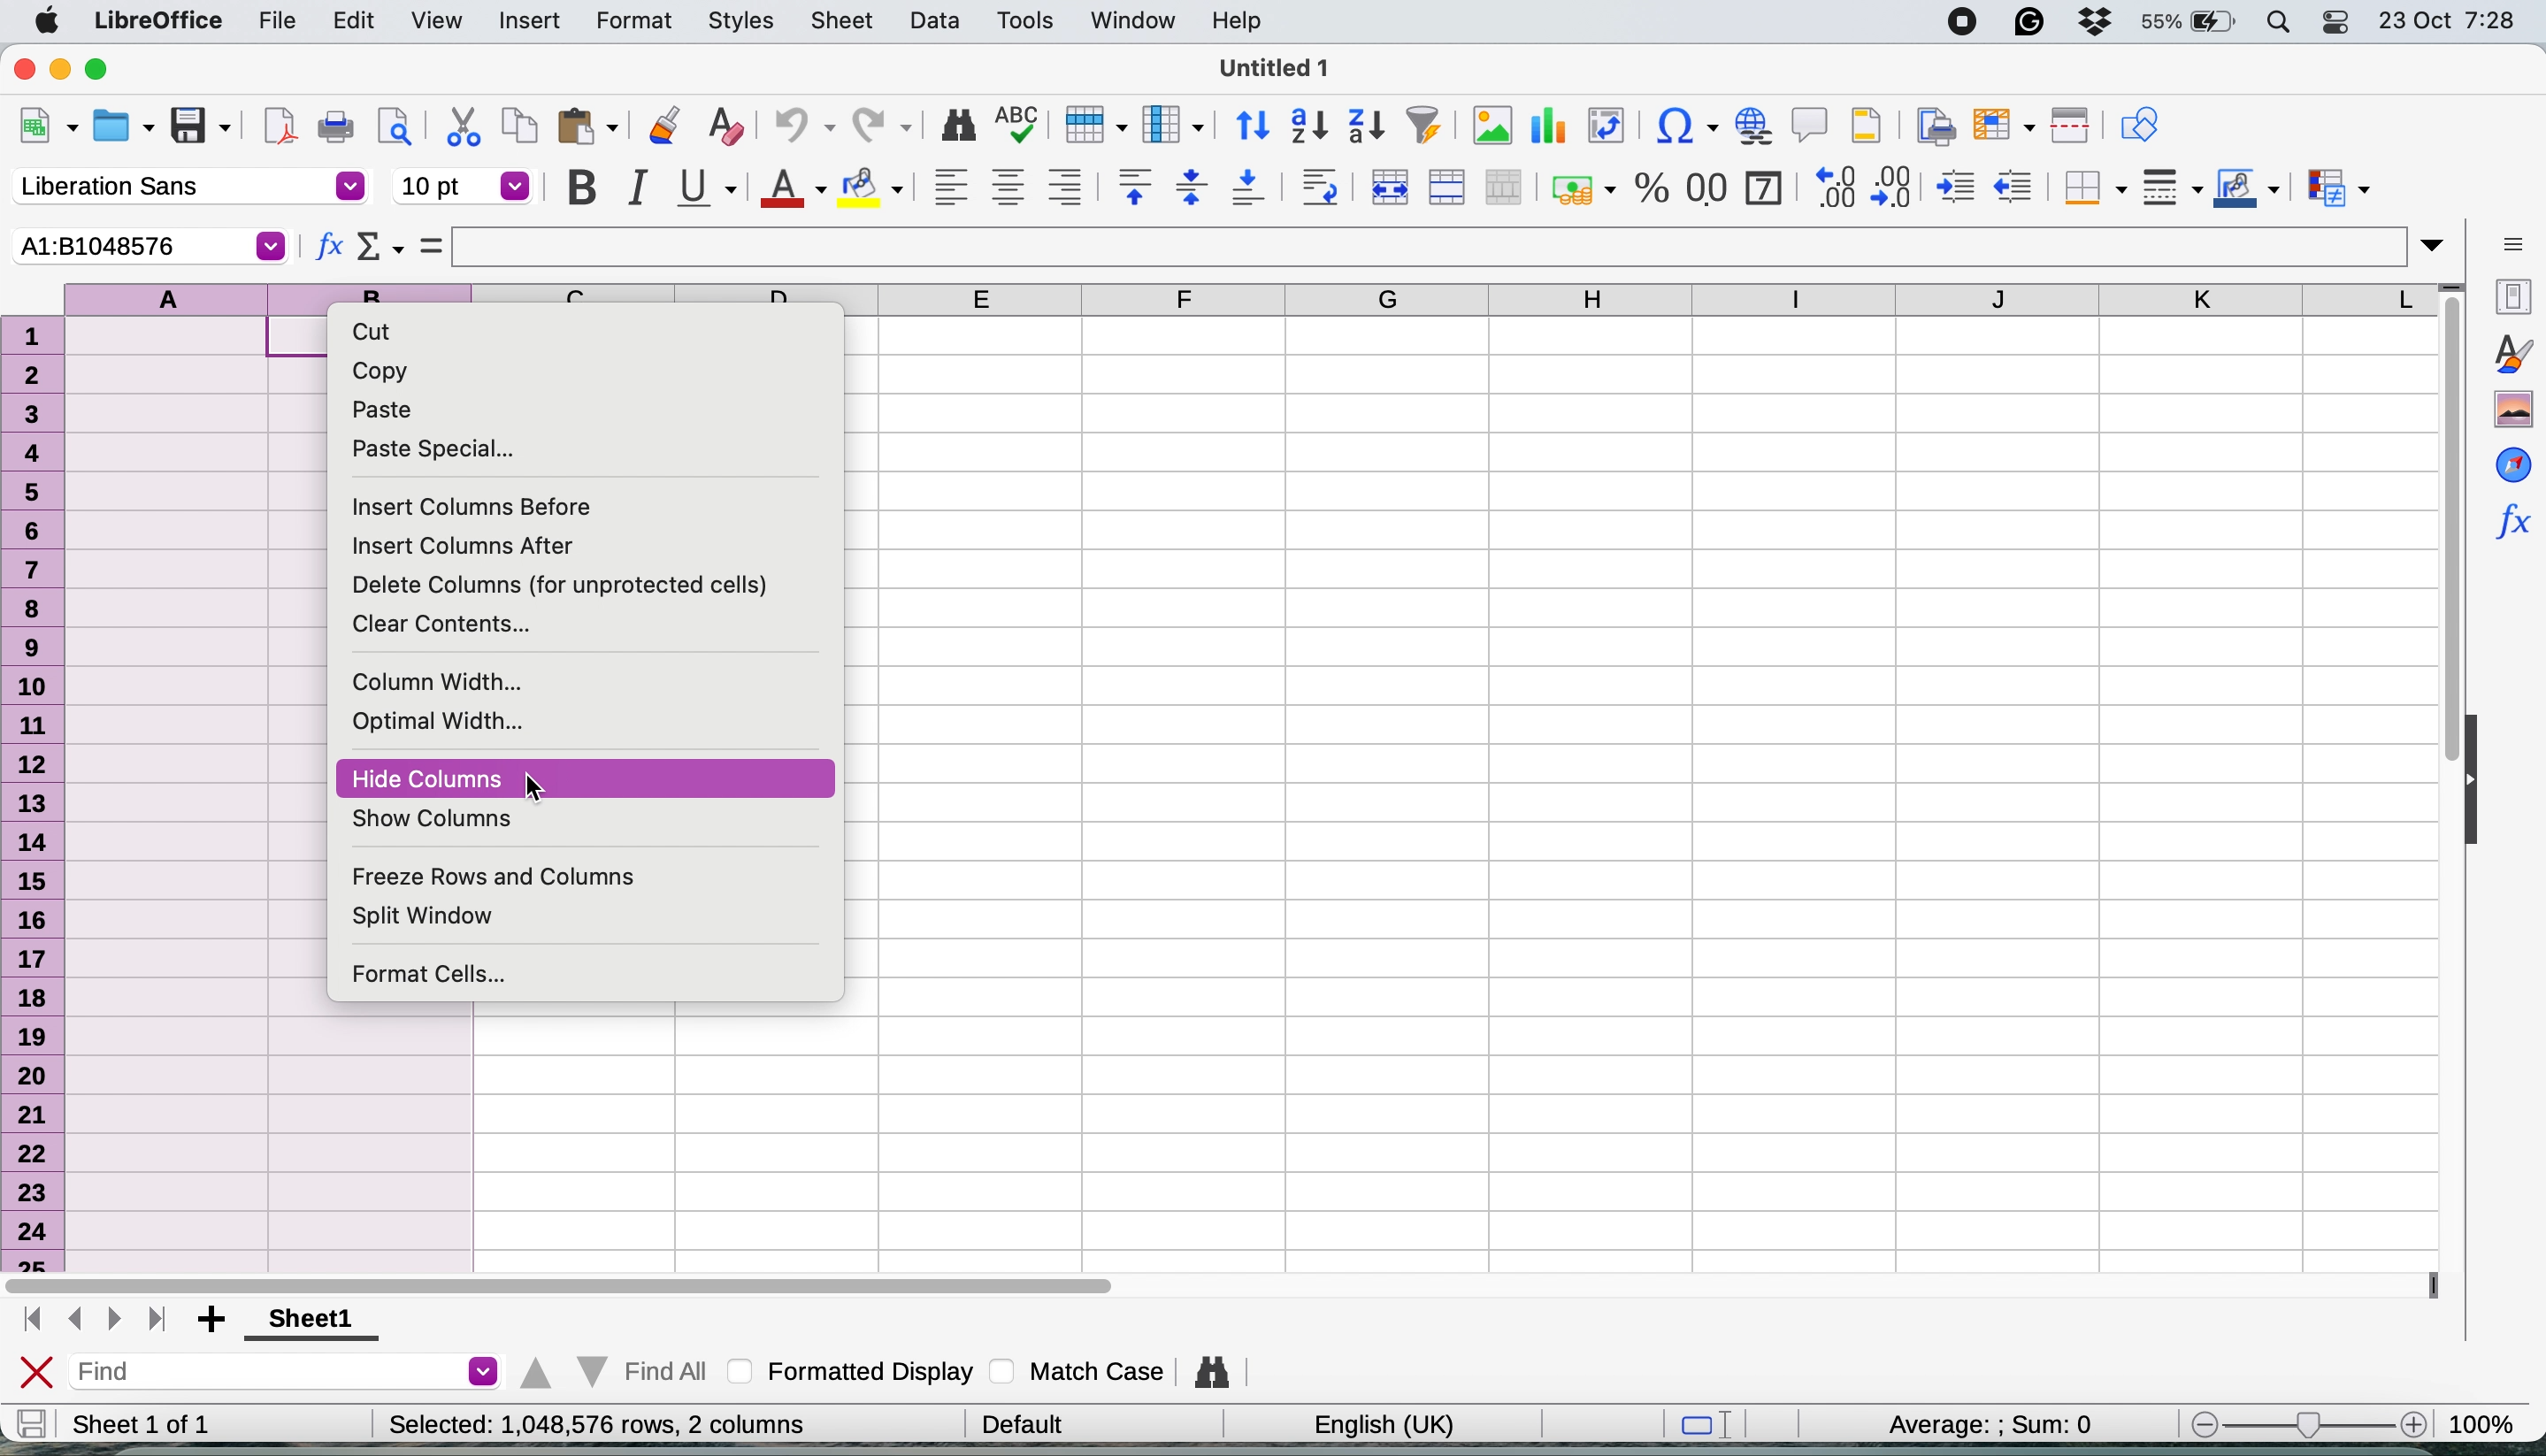 Image resolution: width=2546 pixels, height=1456 pixels. I want to click on sheet 1, so click(315, 1319).